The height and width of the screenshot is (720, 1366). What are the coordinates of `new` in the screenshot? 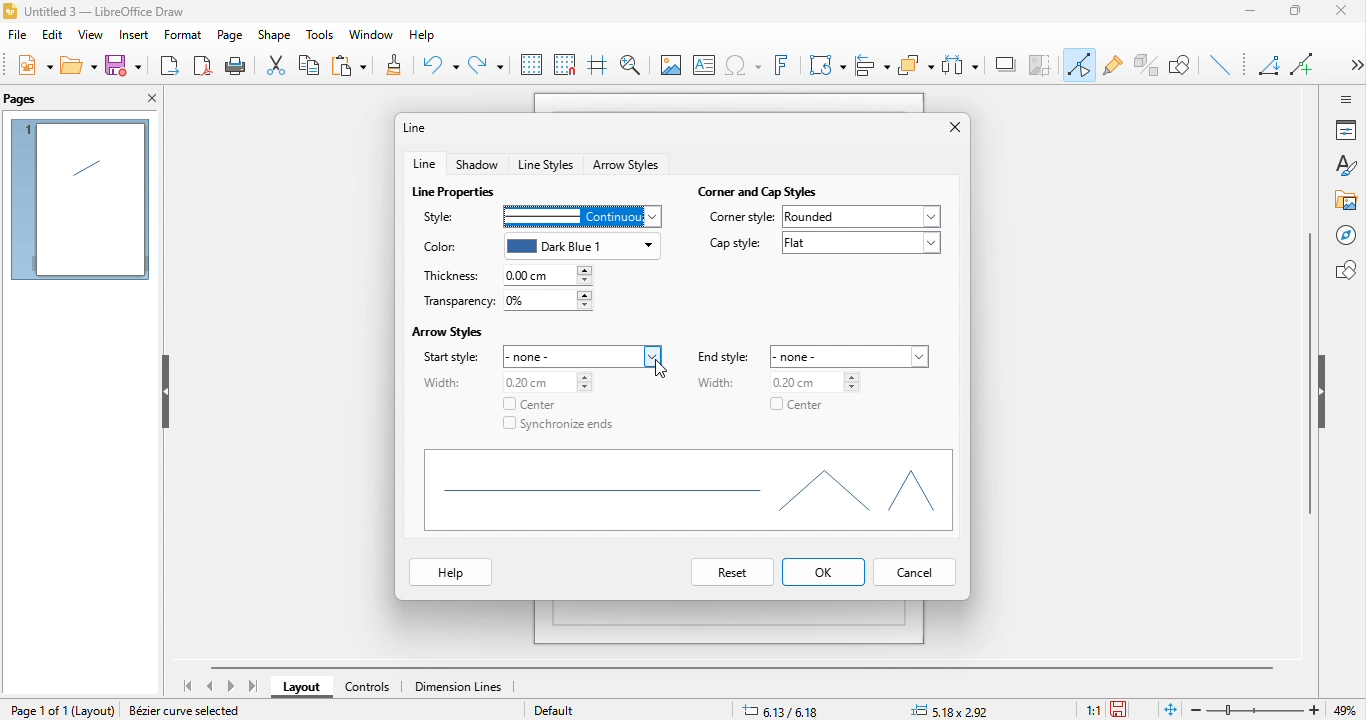 It's located at (32, 68).